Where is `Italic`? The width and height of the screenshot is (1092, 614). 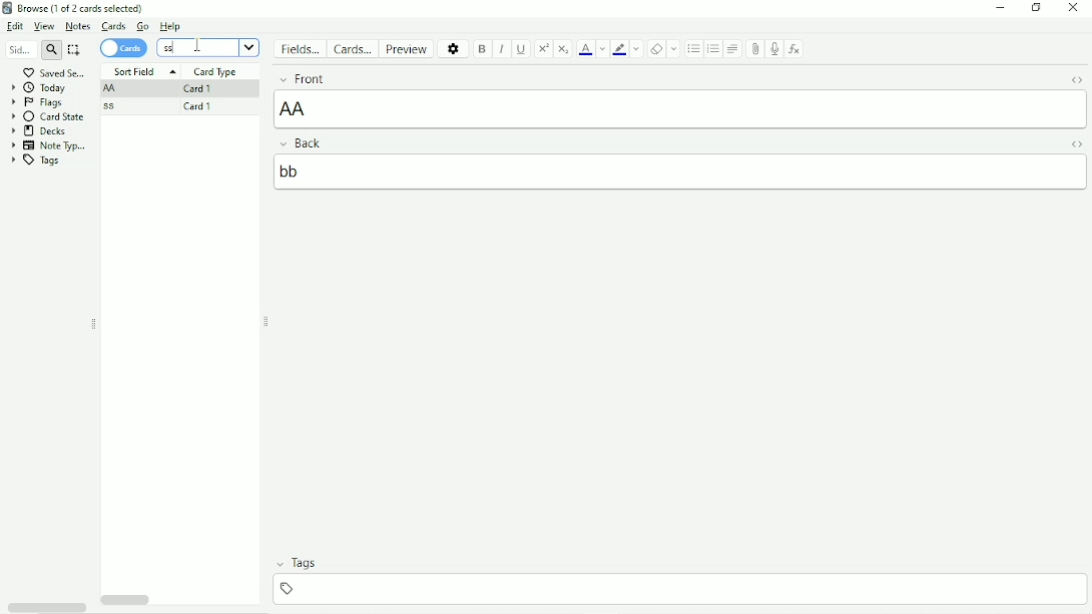 Italic is located at coordinates (501, 49).